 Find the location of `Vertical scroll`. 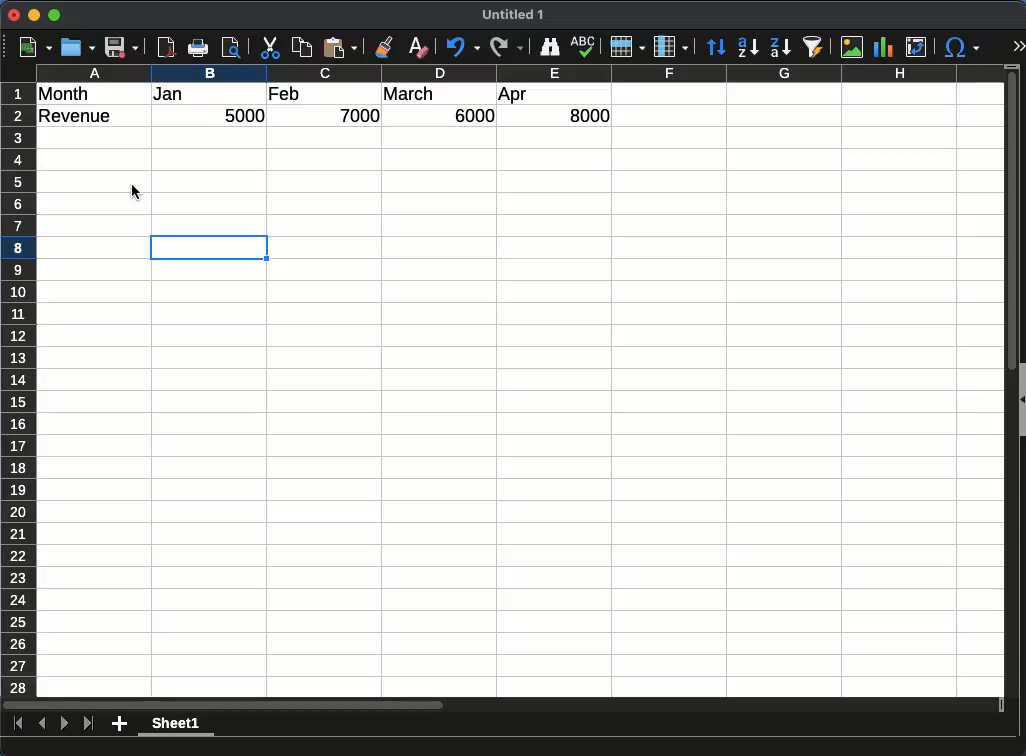

Vertical scroll is located at coordinates (1012, 381).